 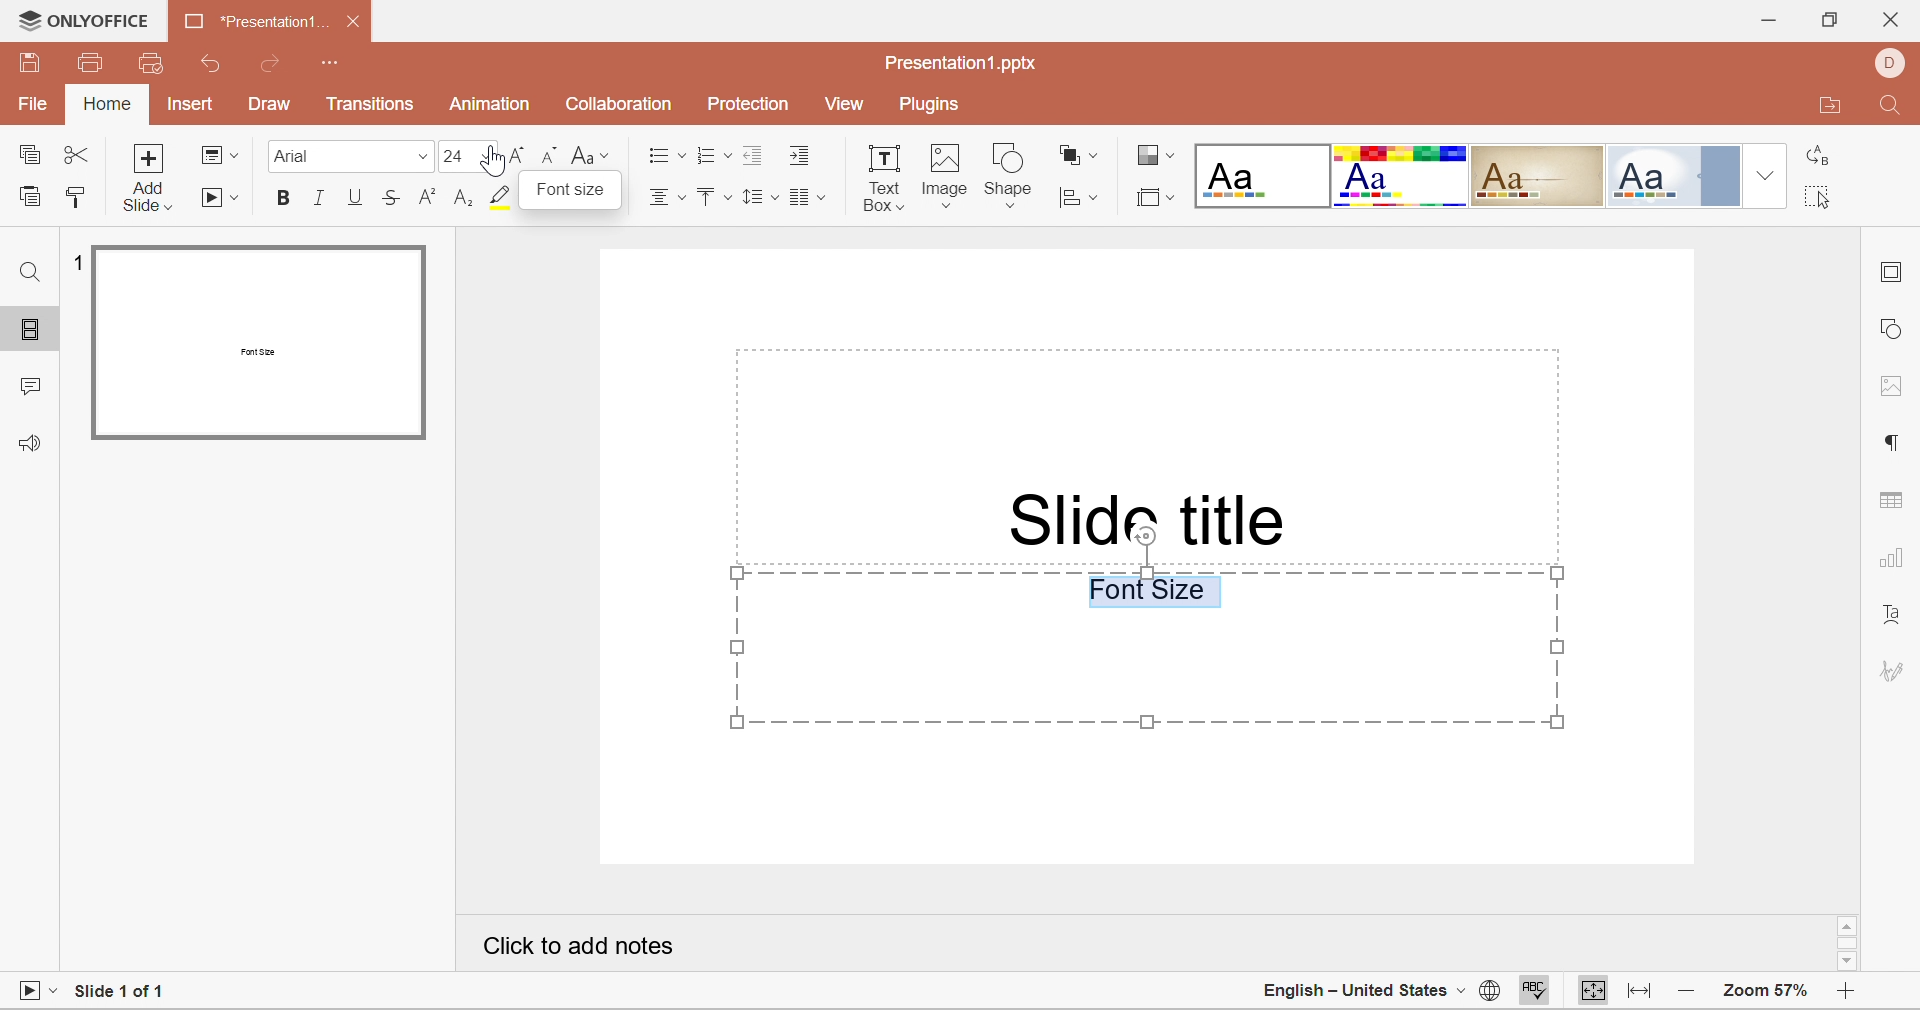 What do you see at coordinates (79, 158) in the screenshot?
I see `Cut` at bounding box center [79, 158].